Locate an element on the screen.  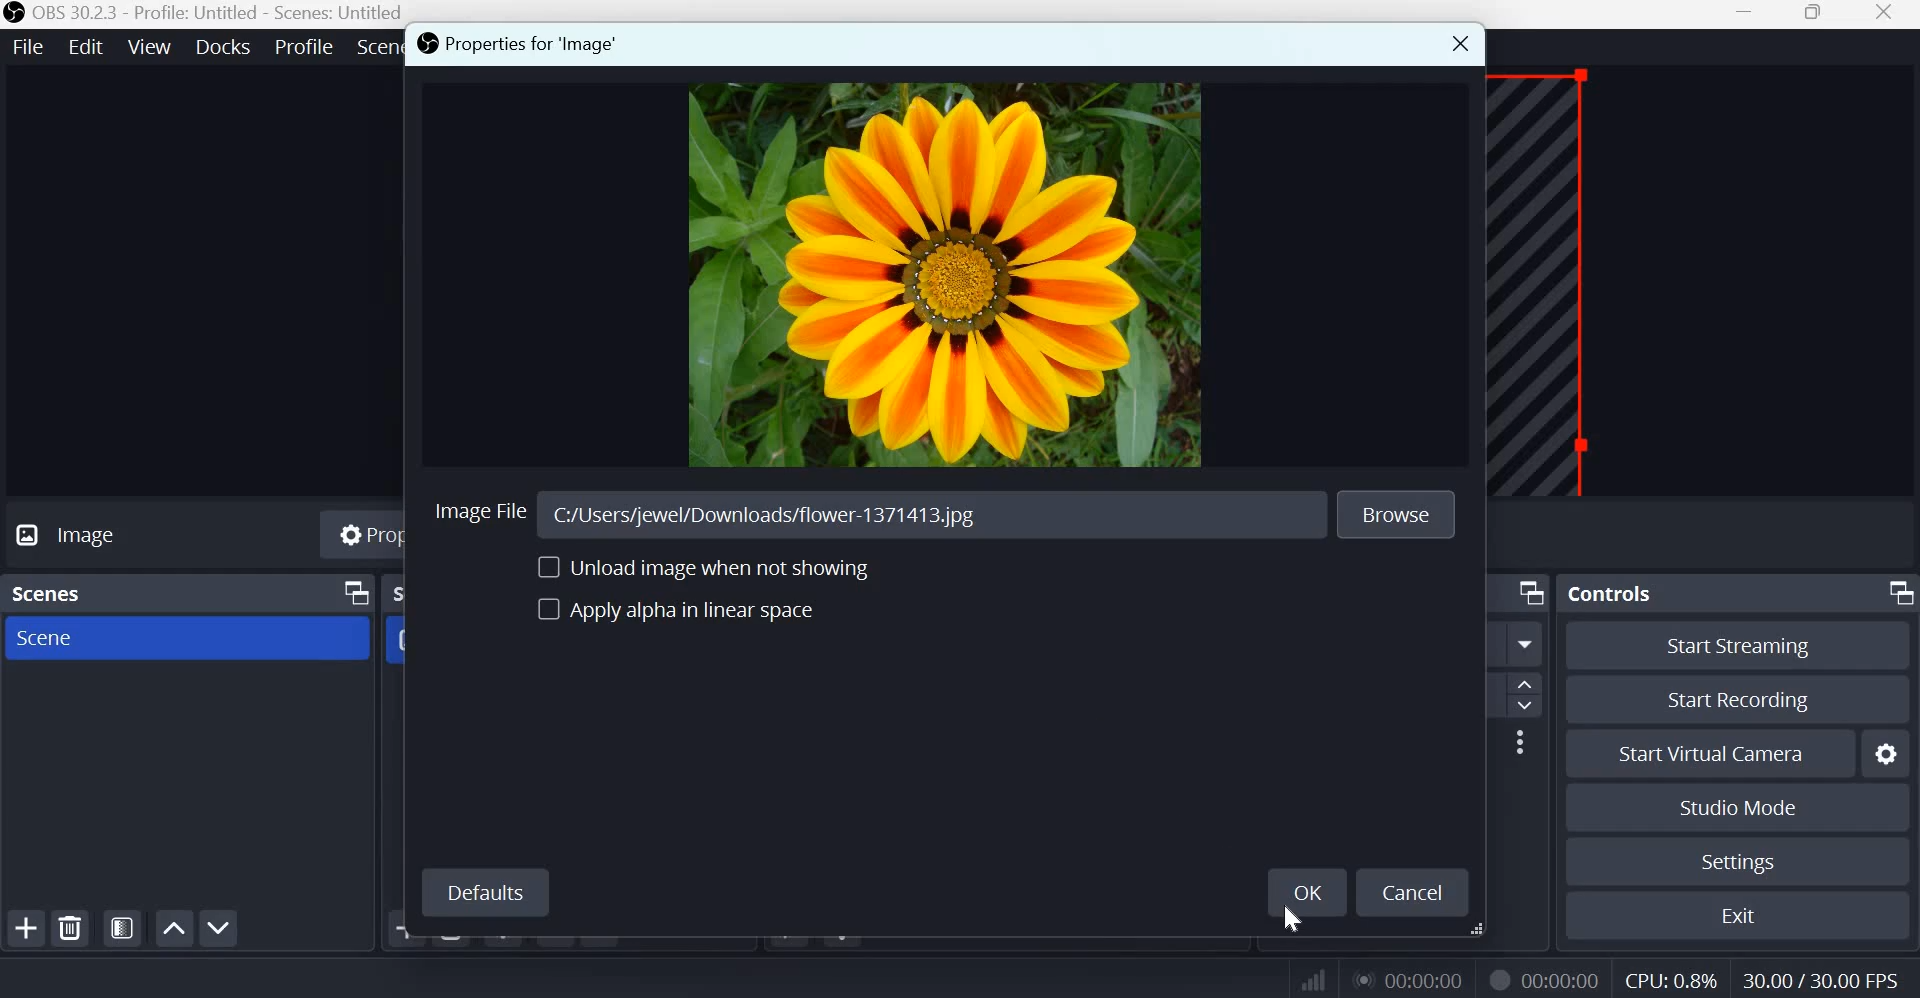
00:00:00 is located at coordinates (1413, 980).